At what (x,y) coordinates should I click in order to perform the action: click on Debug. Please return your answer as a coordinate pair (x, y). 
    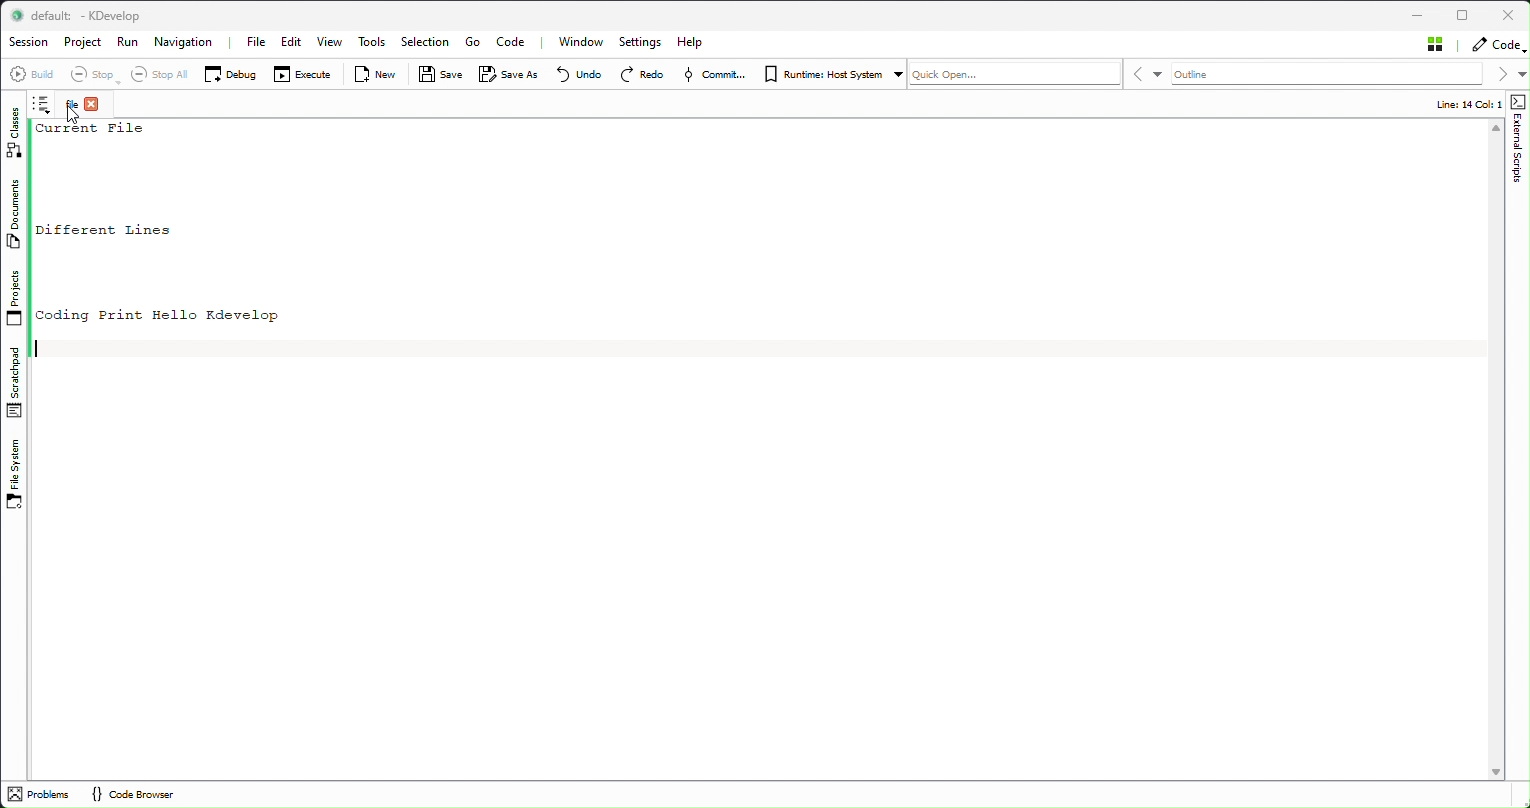
    Looking at the image, I should click on (233, 74).